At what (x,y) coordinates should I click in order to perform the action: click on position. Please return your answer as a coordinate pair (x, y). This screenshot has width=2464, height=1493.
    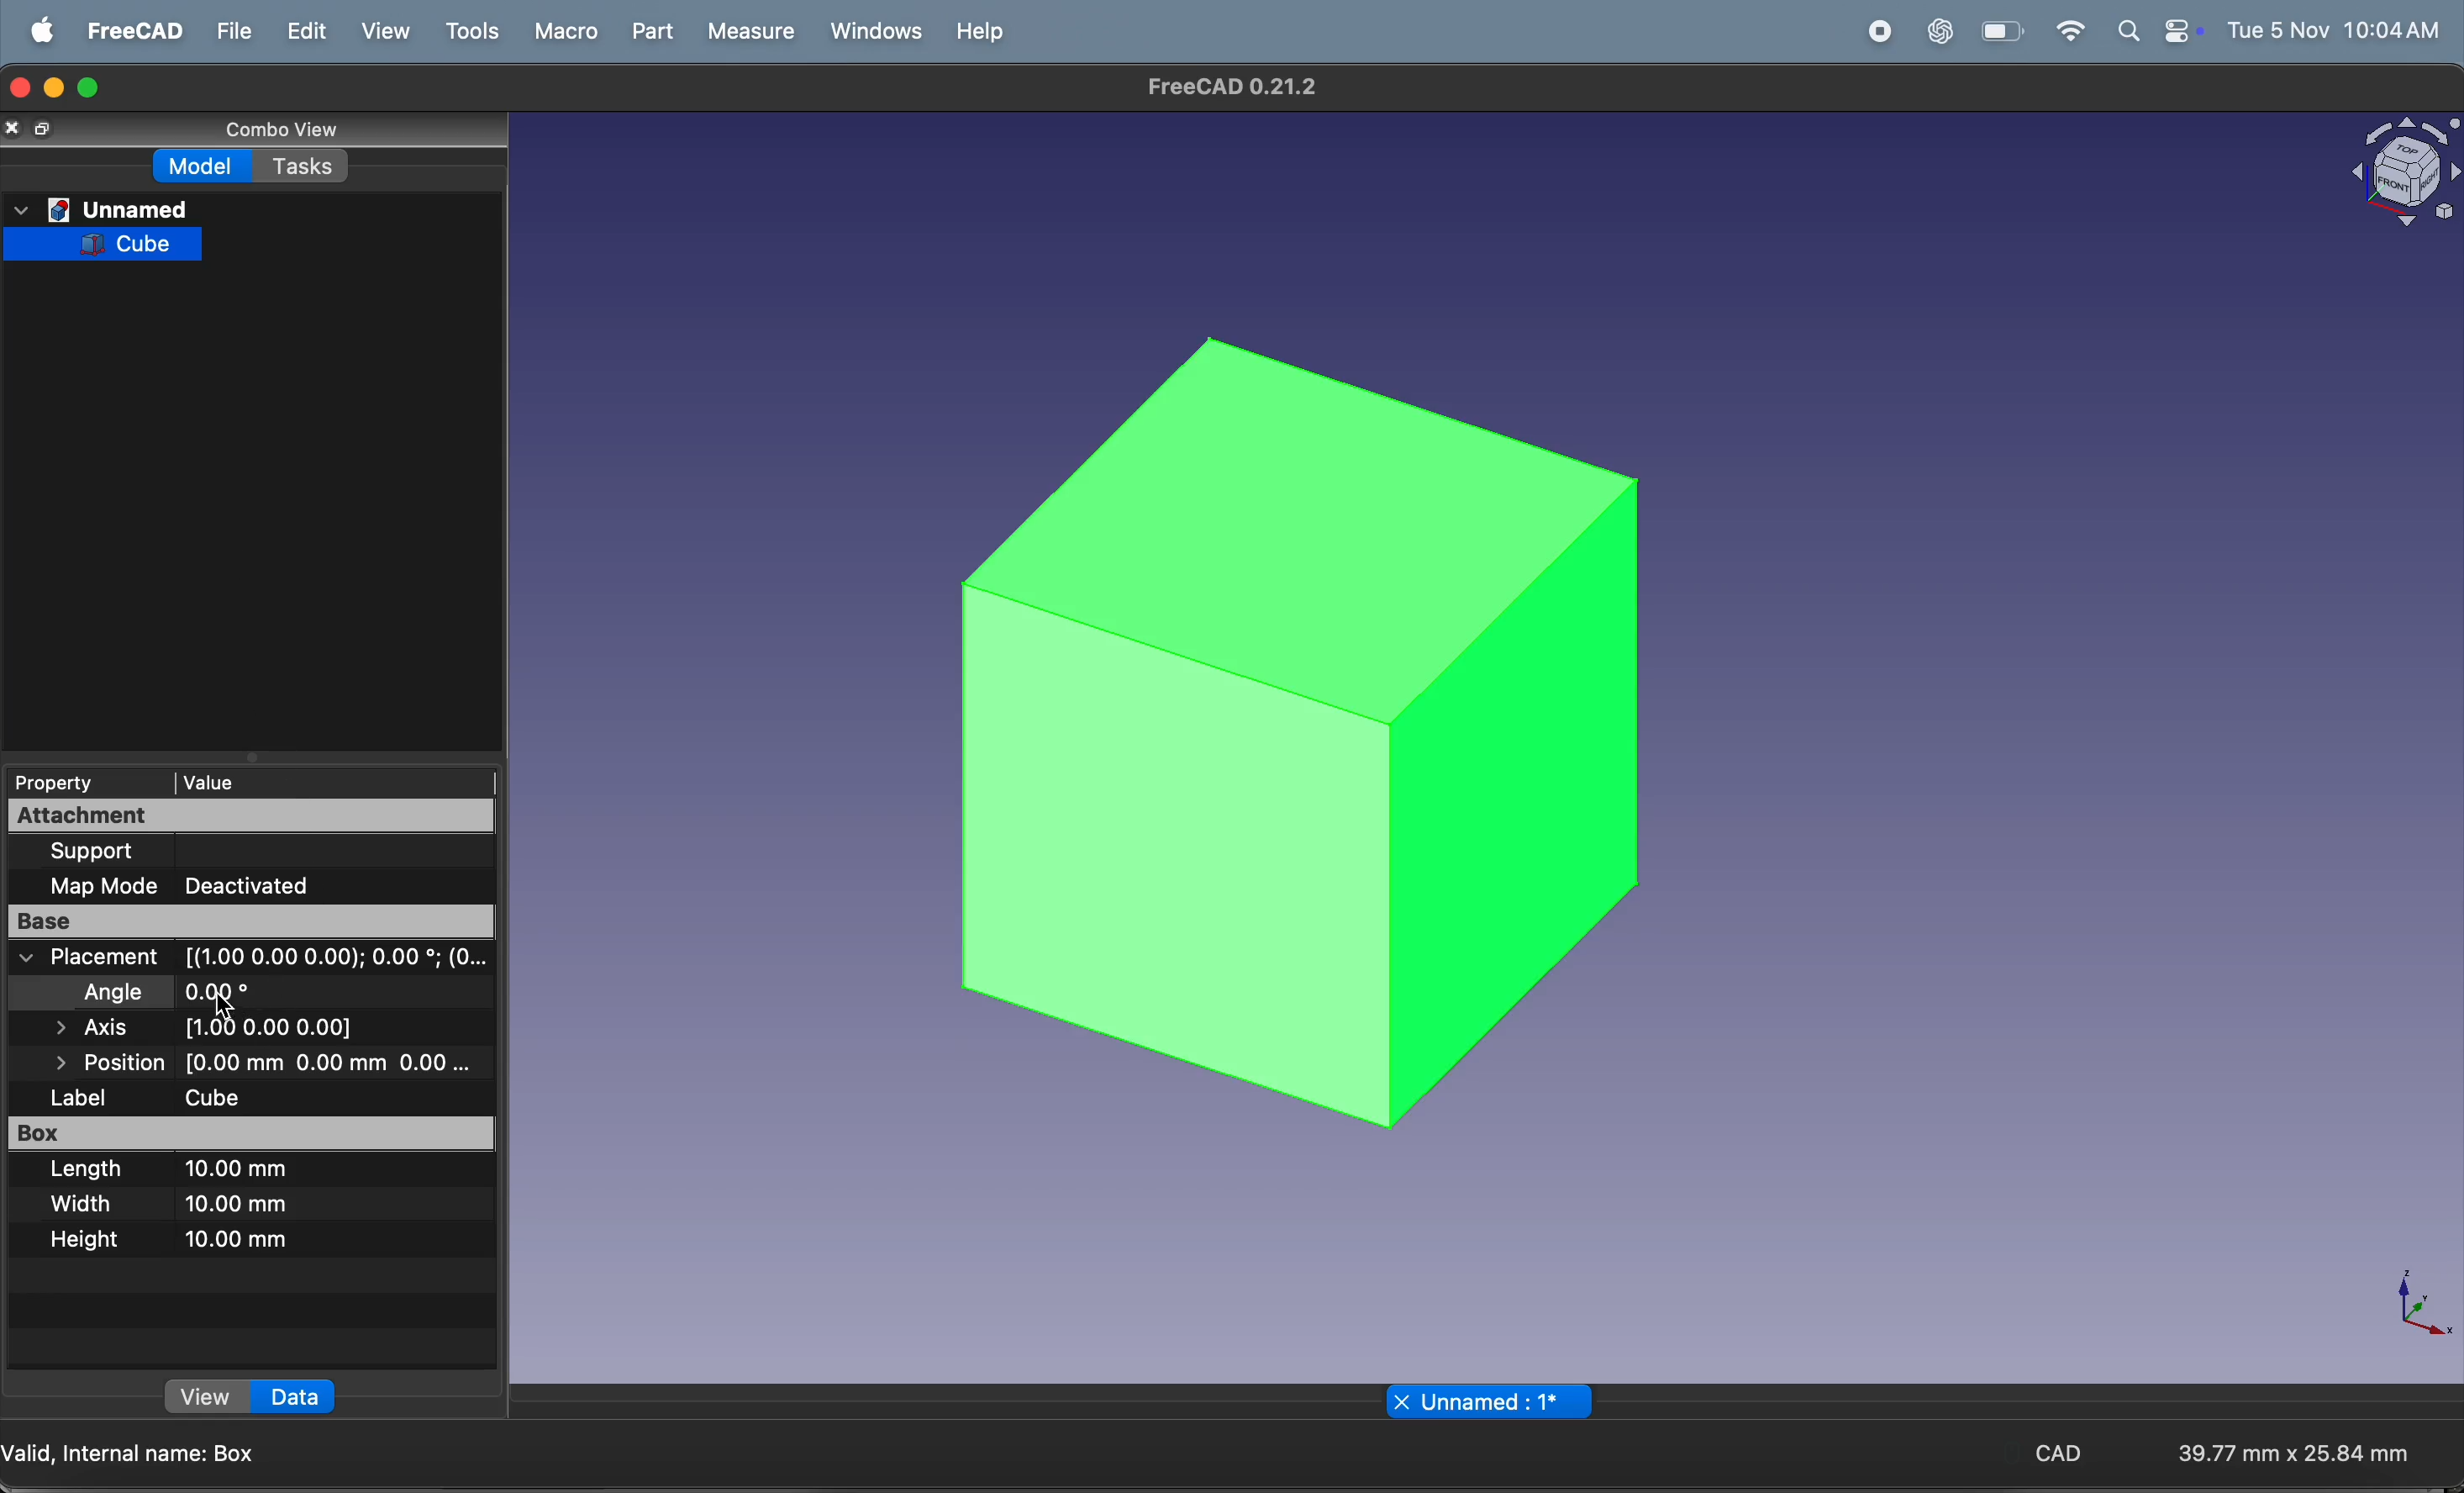
    Looking at the image, I should click on (96, 1063).